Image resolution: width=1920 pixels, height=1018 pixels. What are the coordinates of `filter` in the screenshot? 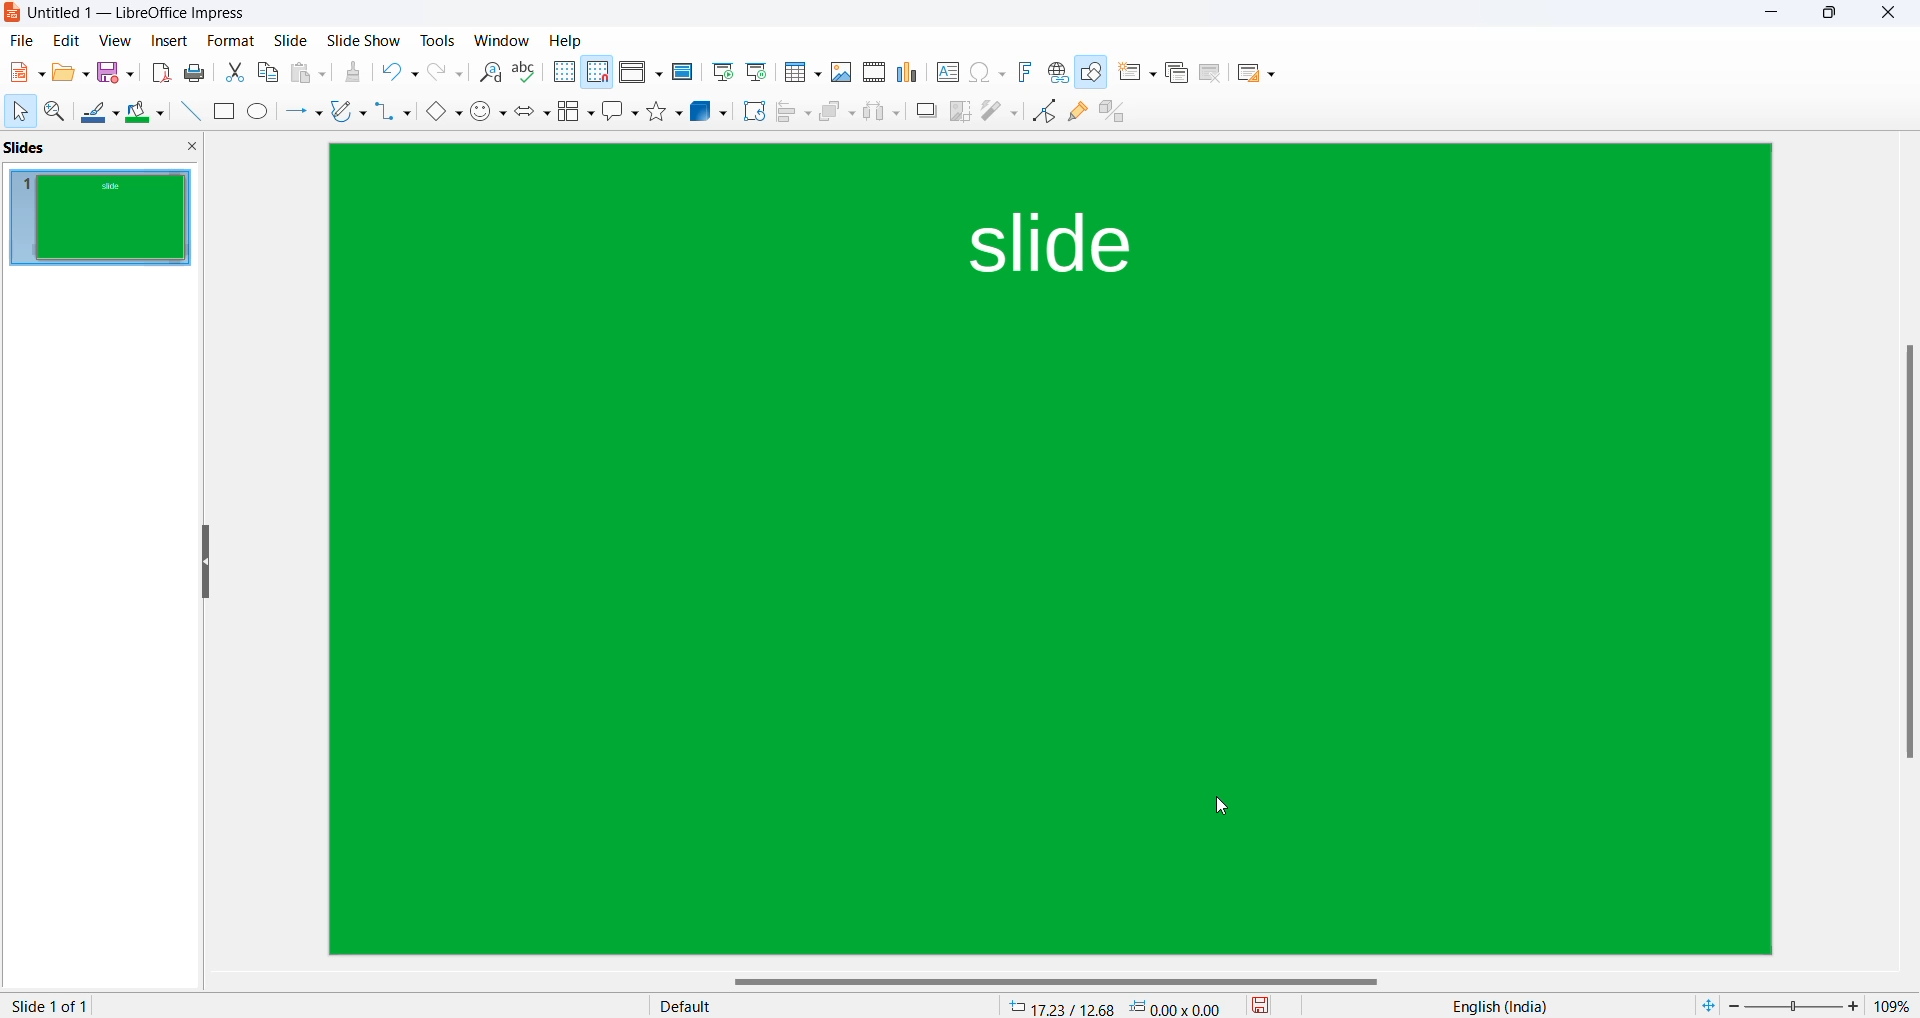 It's located at (999, 109).